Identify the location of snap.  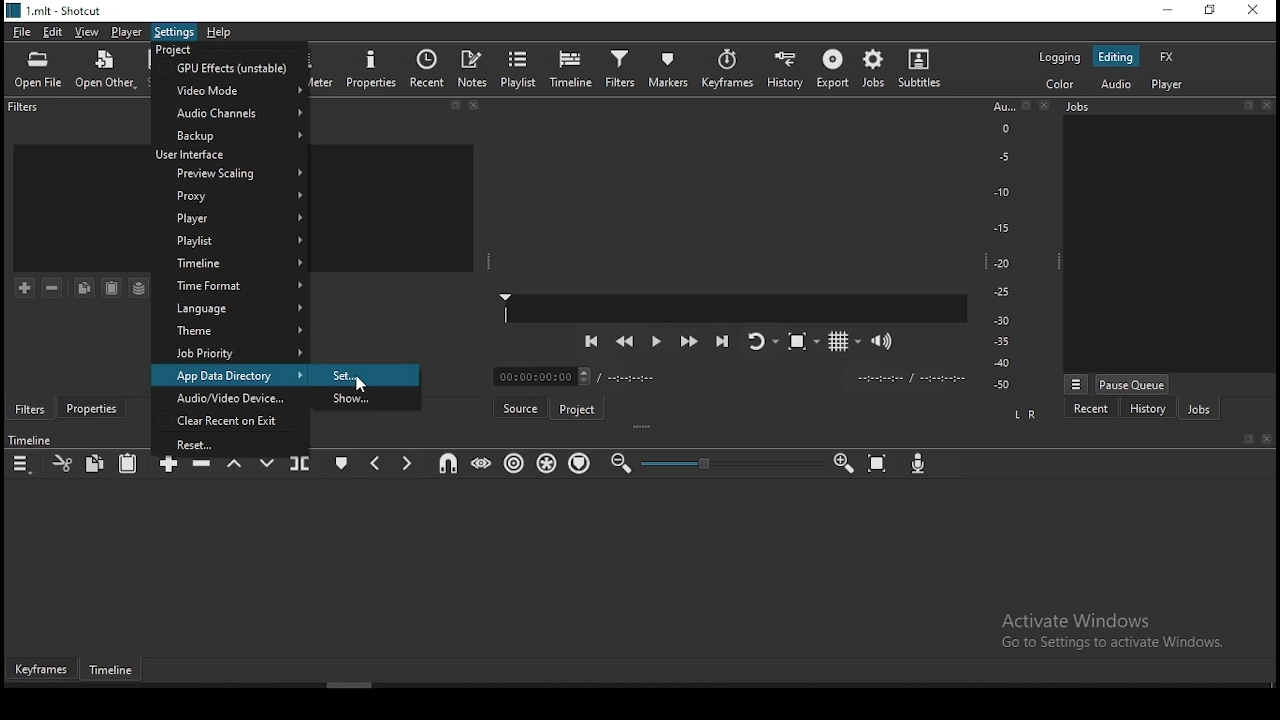
(450, 464).